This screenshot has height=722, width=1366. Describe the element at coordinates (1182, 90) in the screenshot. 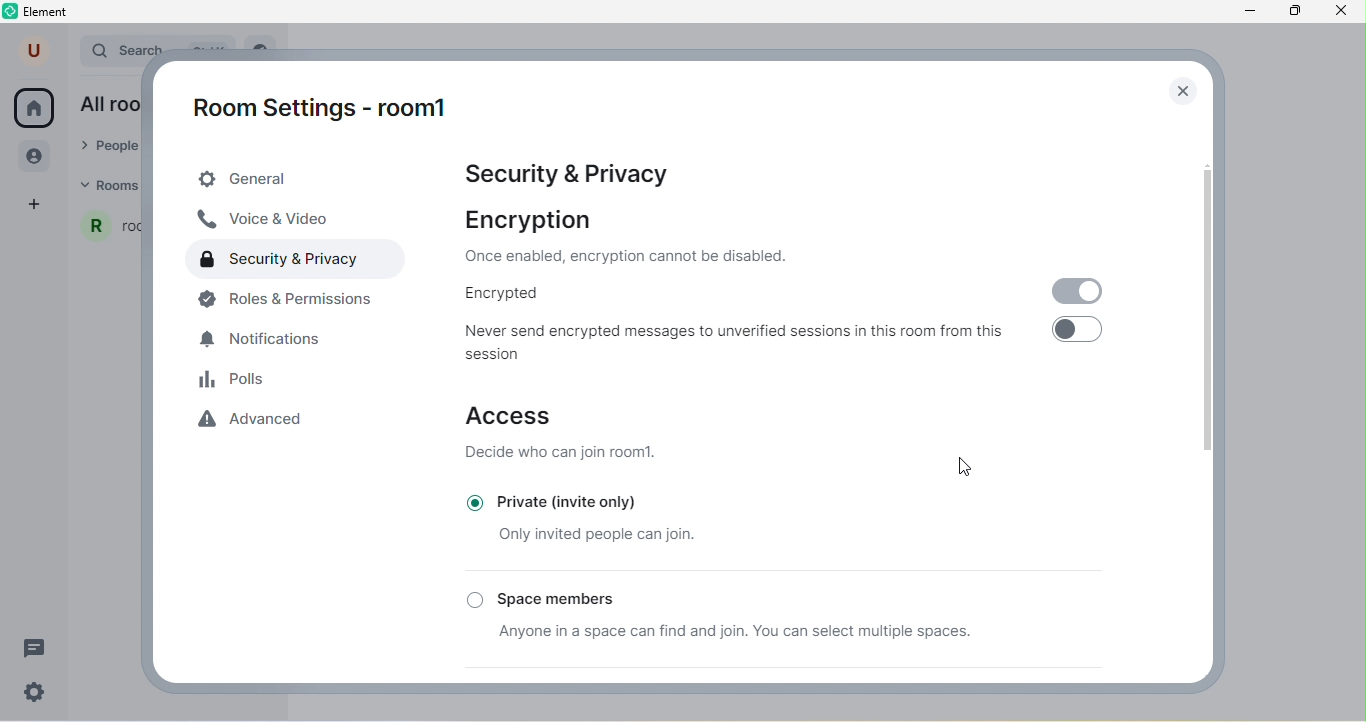

I see `close` at that location.